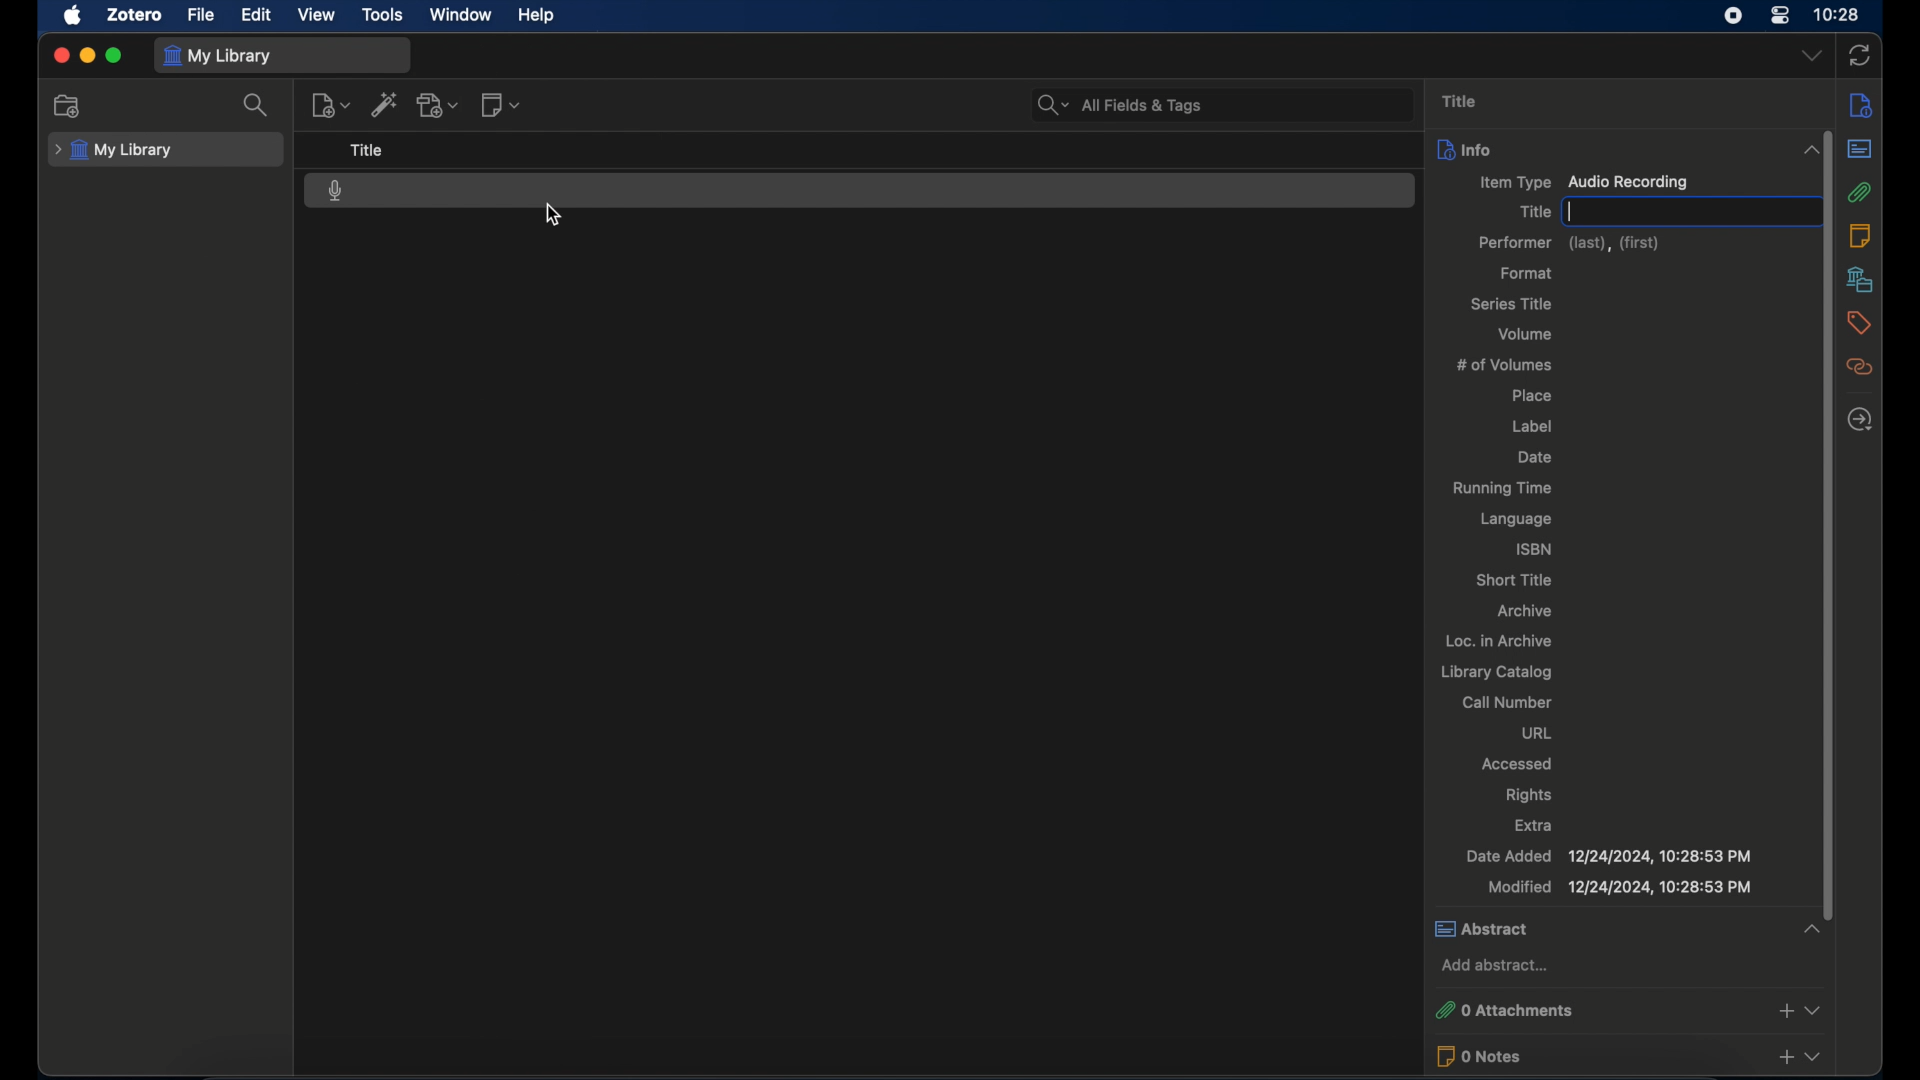 The width and height of the screenshot is (1920, 1080). What do you see at coordinates (1861, 105) in the screenshot?
I see `info` at bounding box center [1861, 105].